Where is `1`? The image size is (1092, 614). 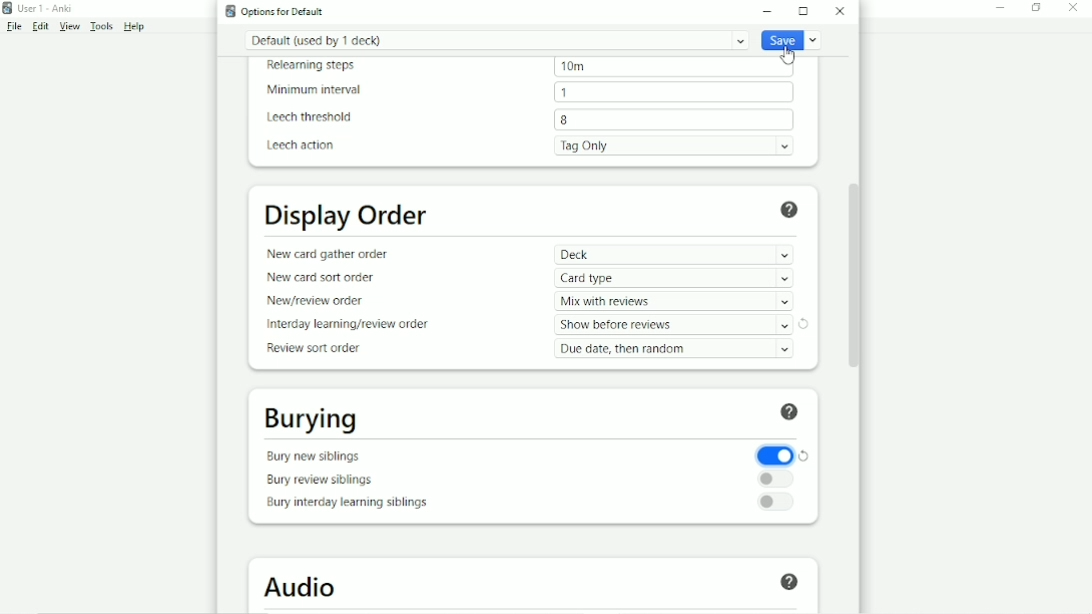
1 is located at coordinates (565, 91).